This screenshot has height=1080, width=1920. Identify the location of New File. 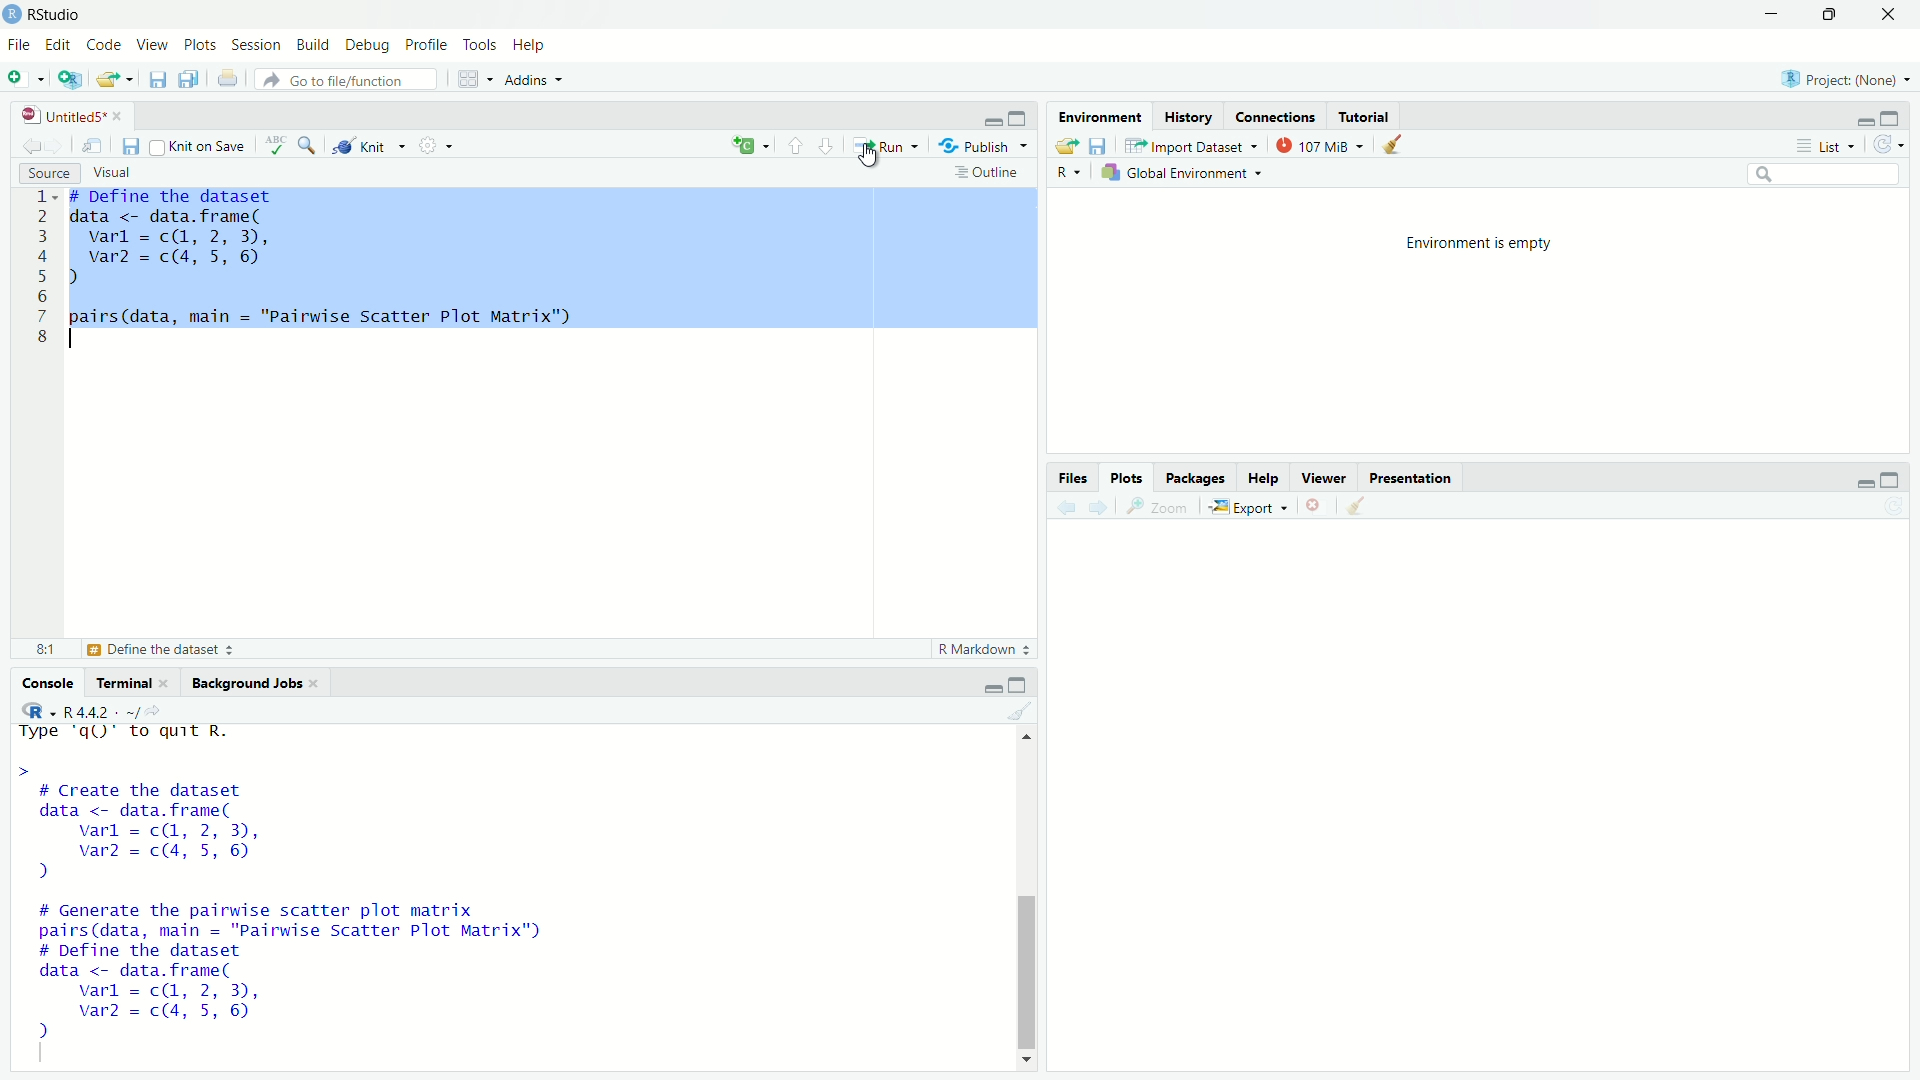
(24, 76).